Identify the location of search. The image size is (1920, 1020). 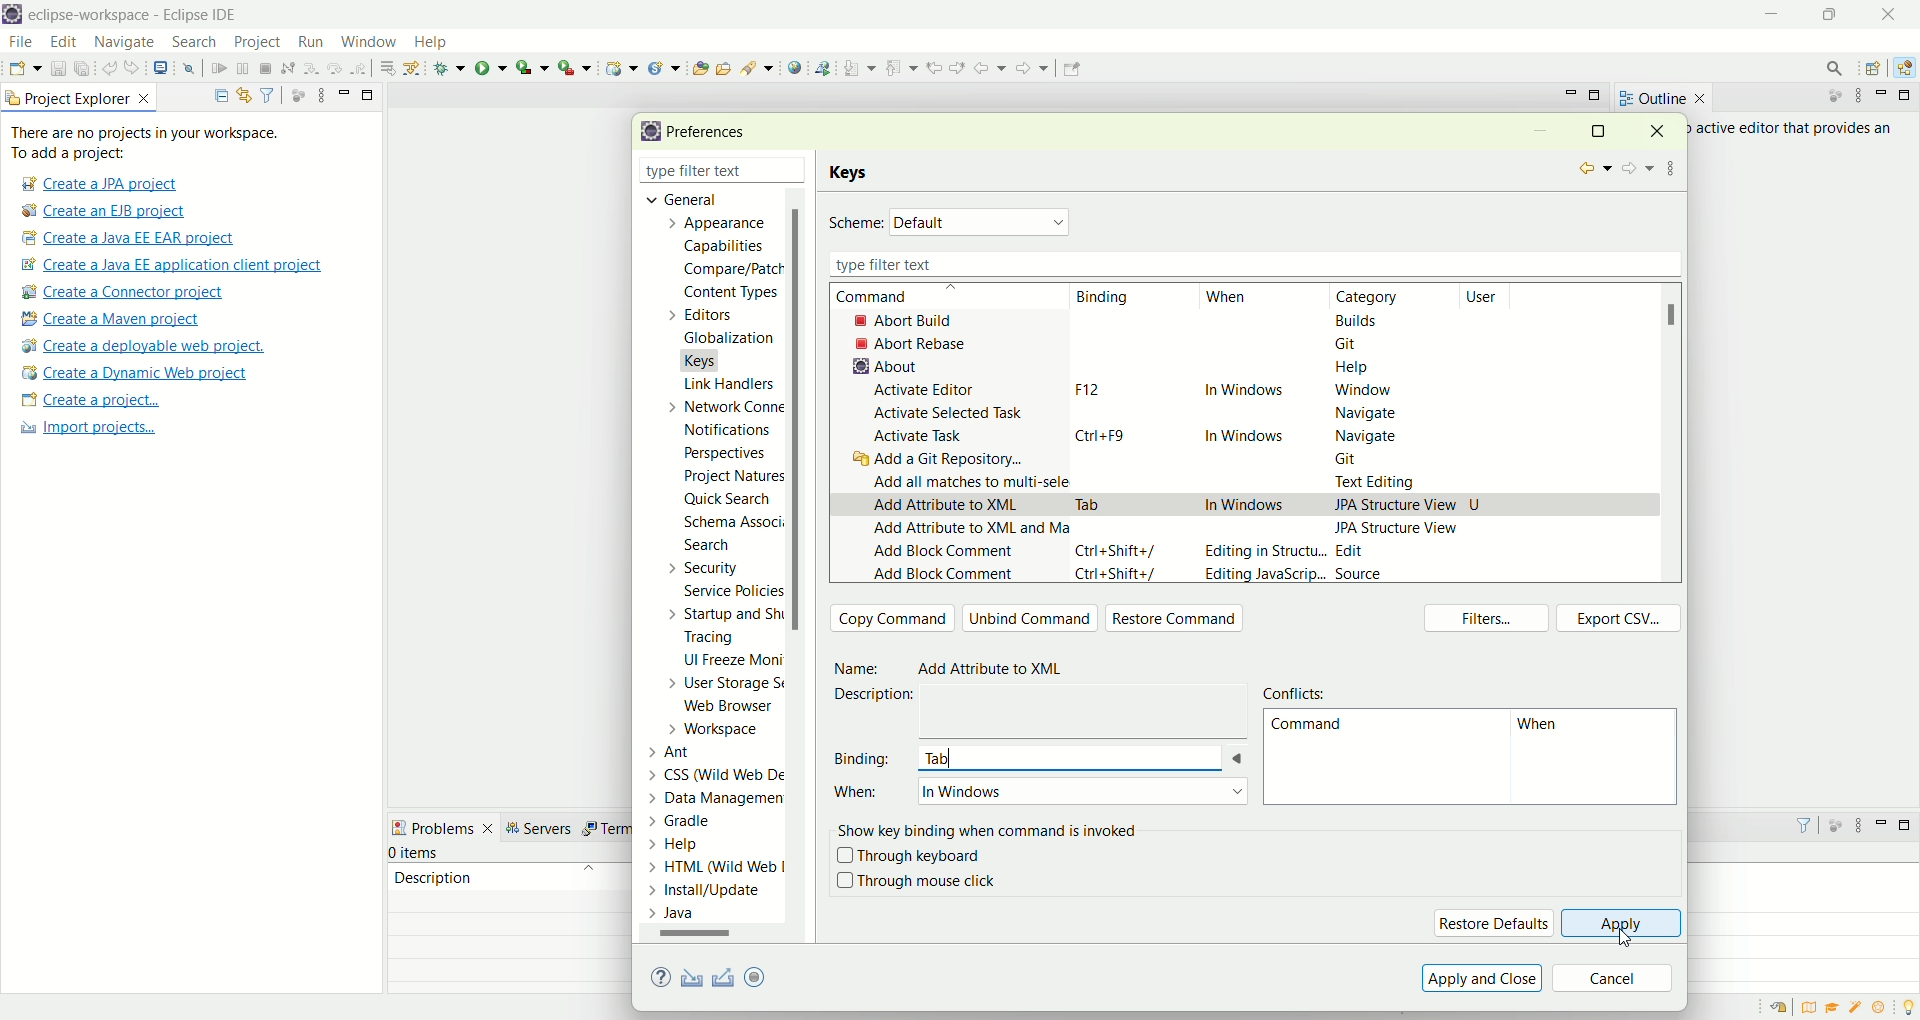
(758, 67).